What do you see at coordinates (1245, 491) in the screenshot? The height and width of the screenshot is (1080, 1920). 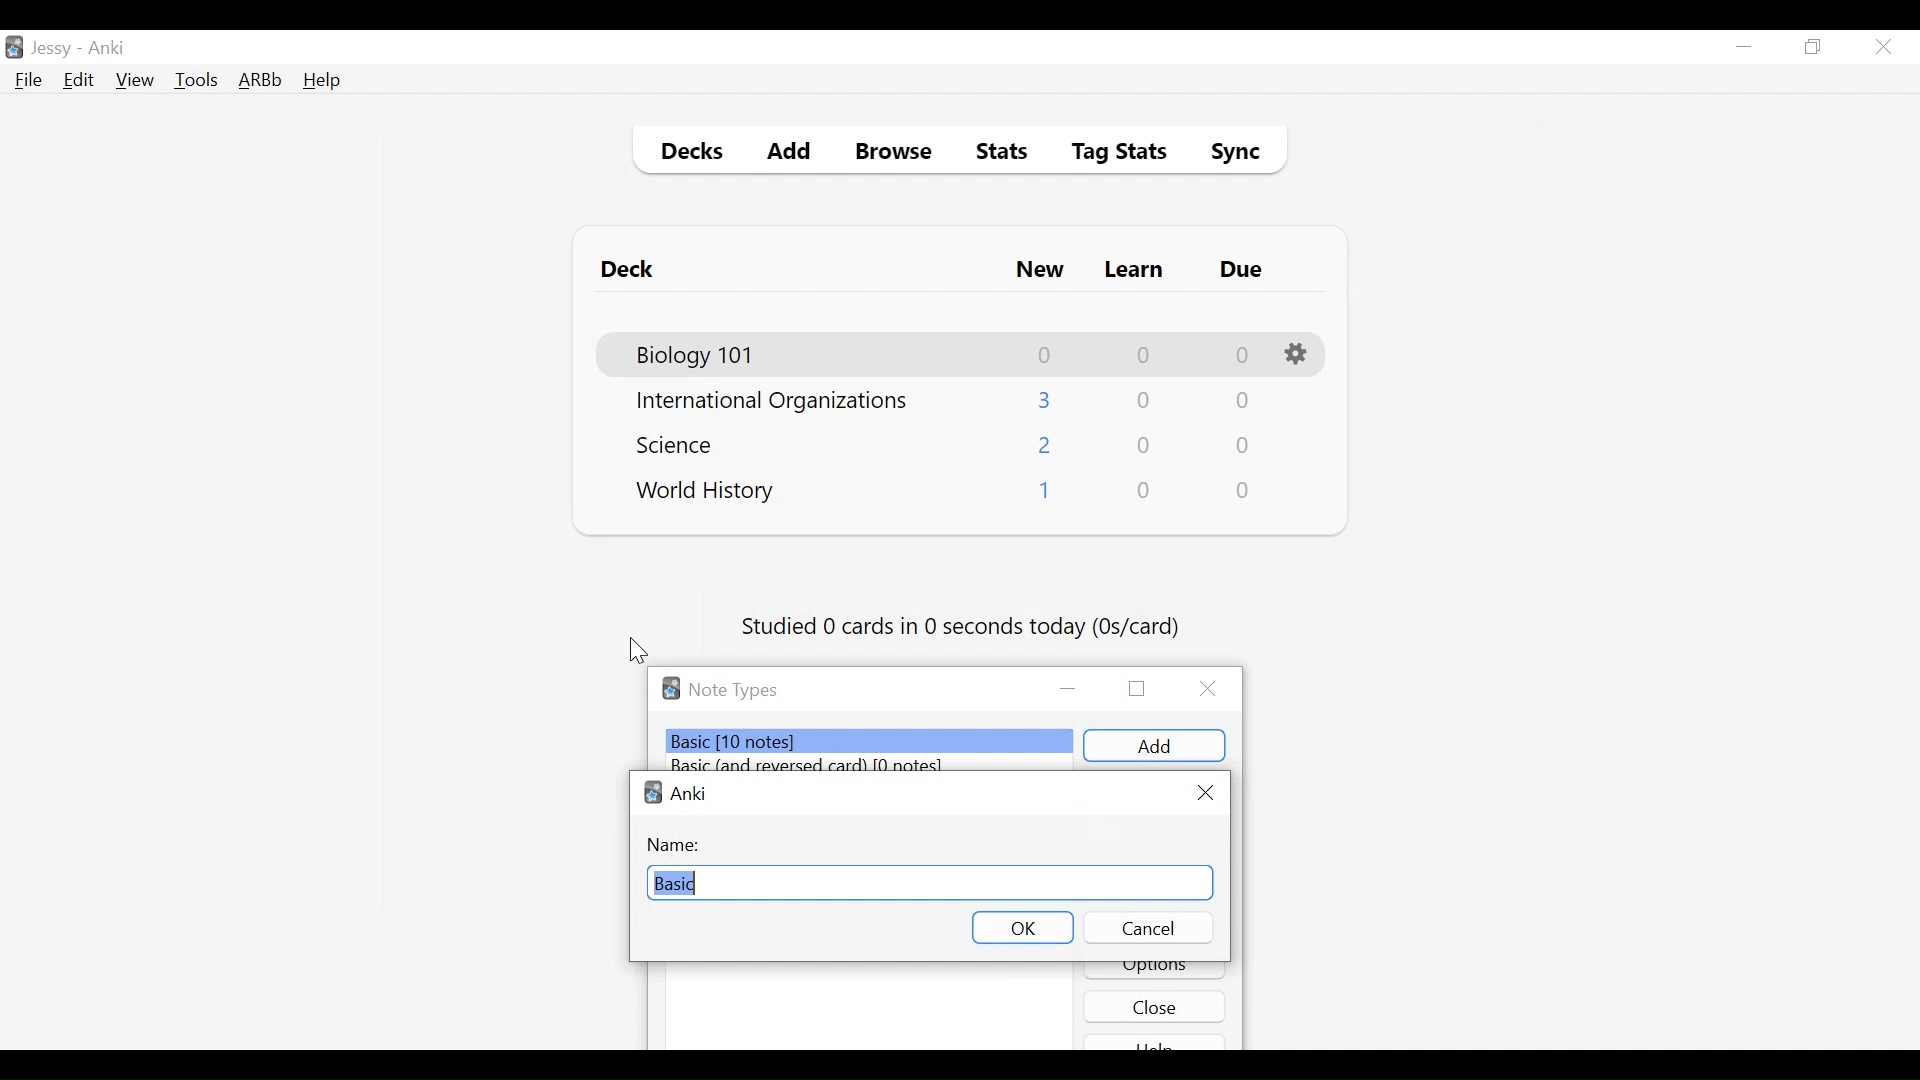 I see `Due Card Count` at bounding box center [1245, 491].